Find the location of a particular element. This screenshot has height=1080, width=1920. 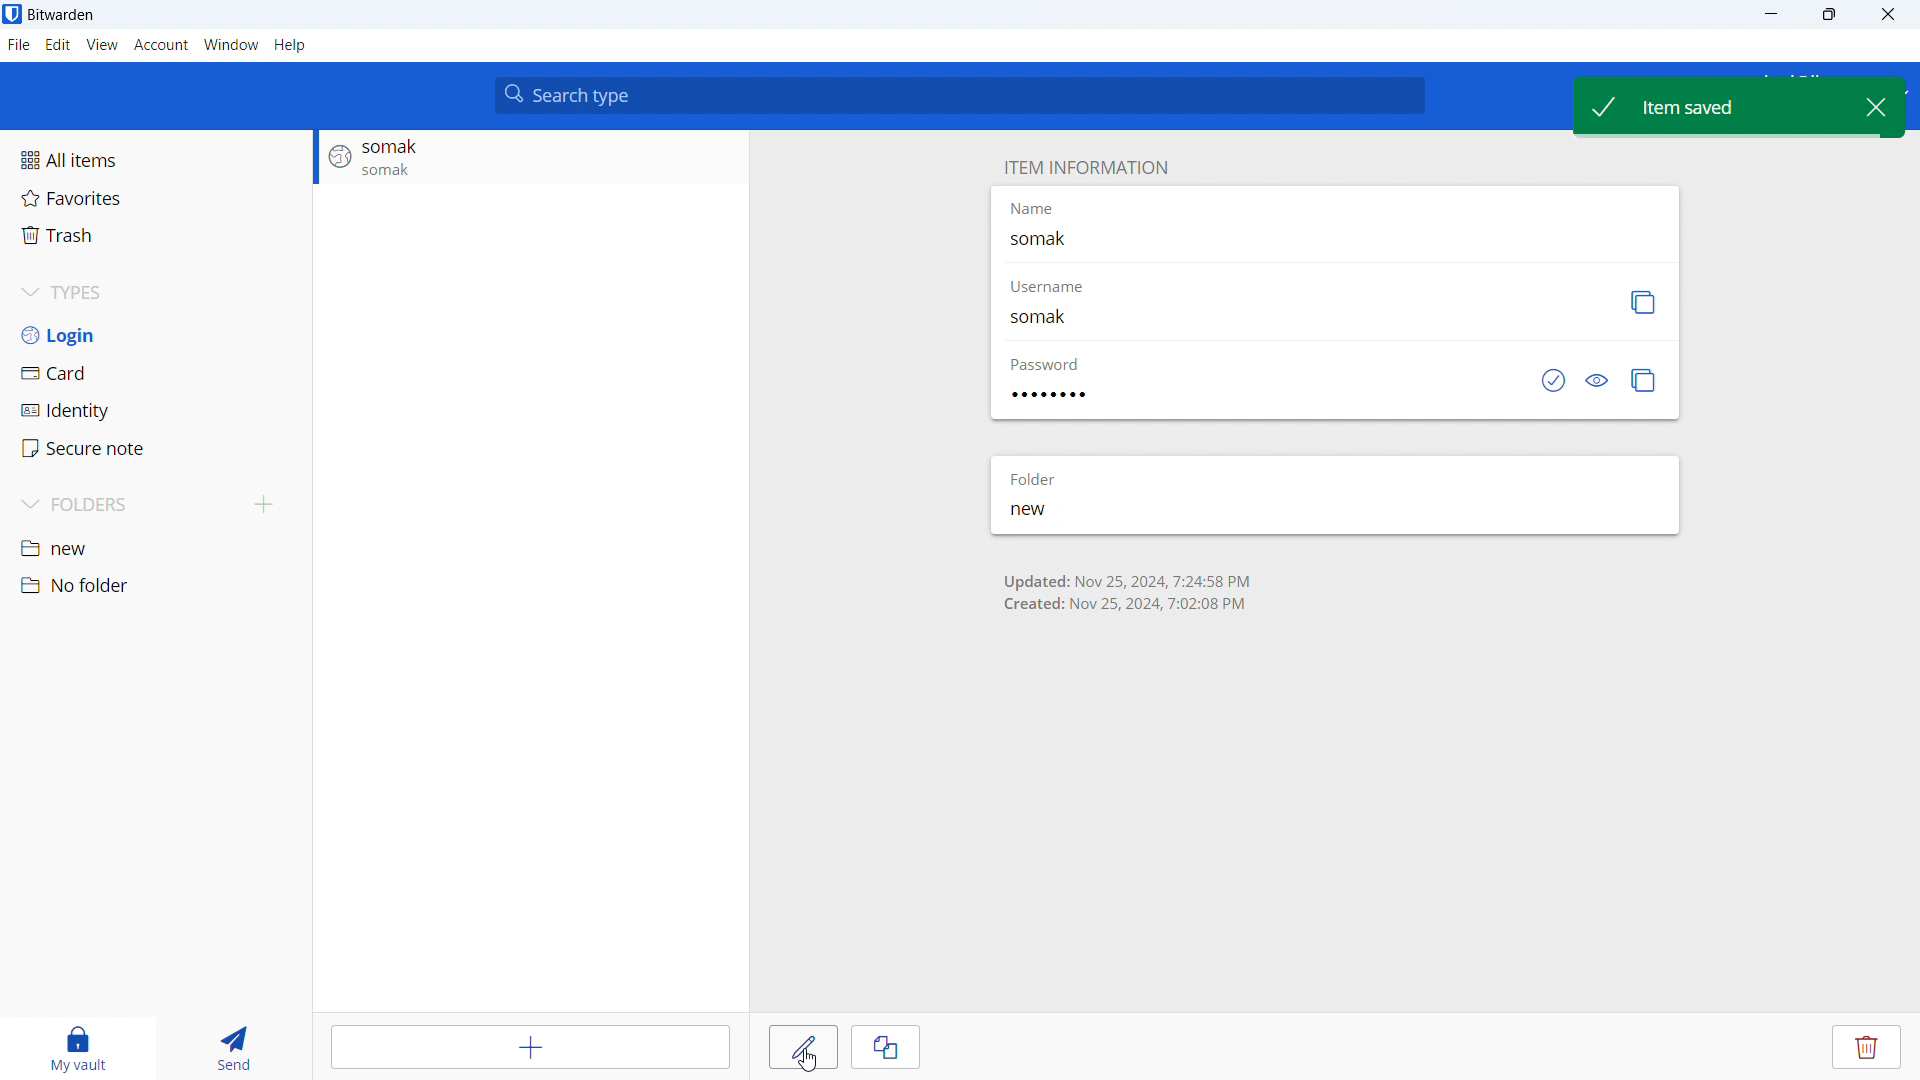

toggle visibility is located at coordinates (1600, 380).